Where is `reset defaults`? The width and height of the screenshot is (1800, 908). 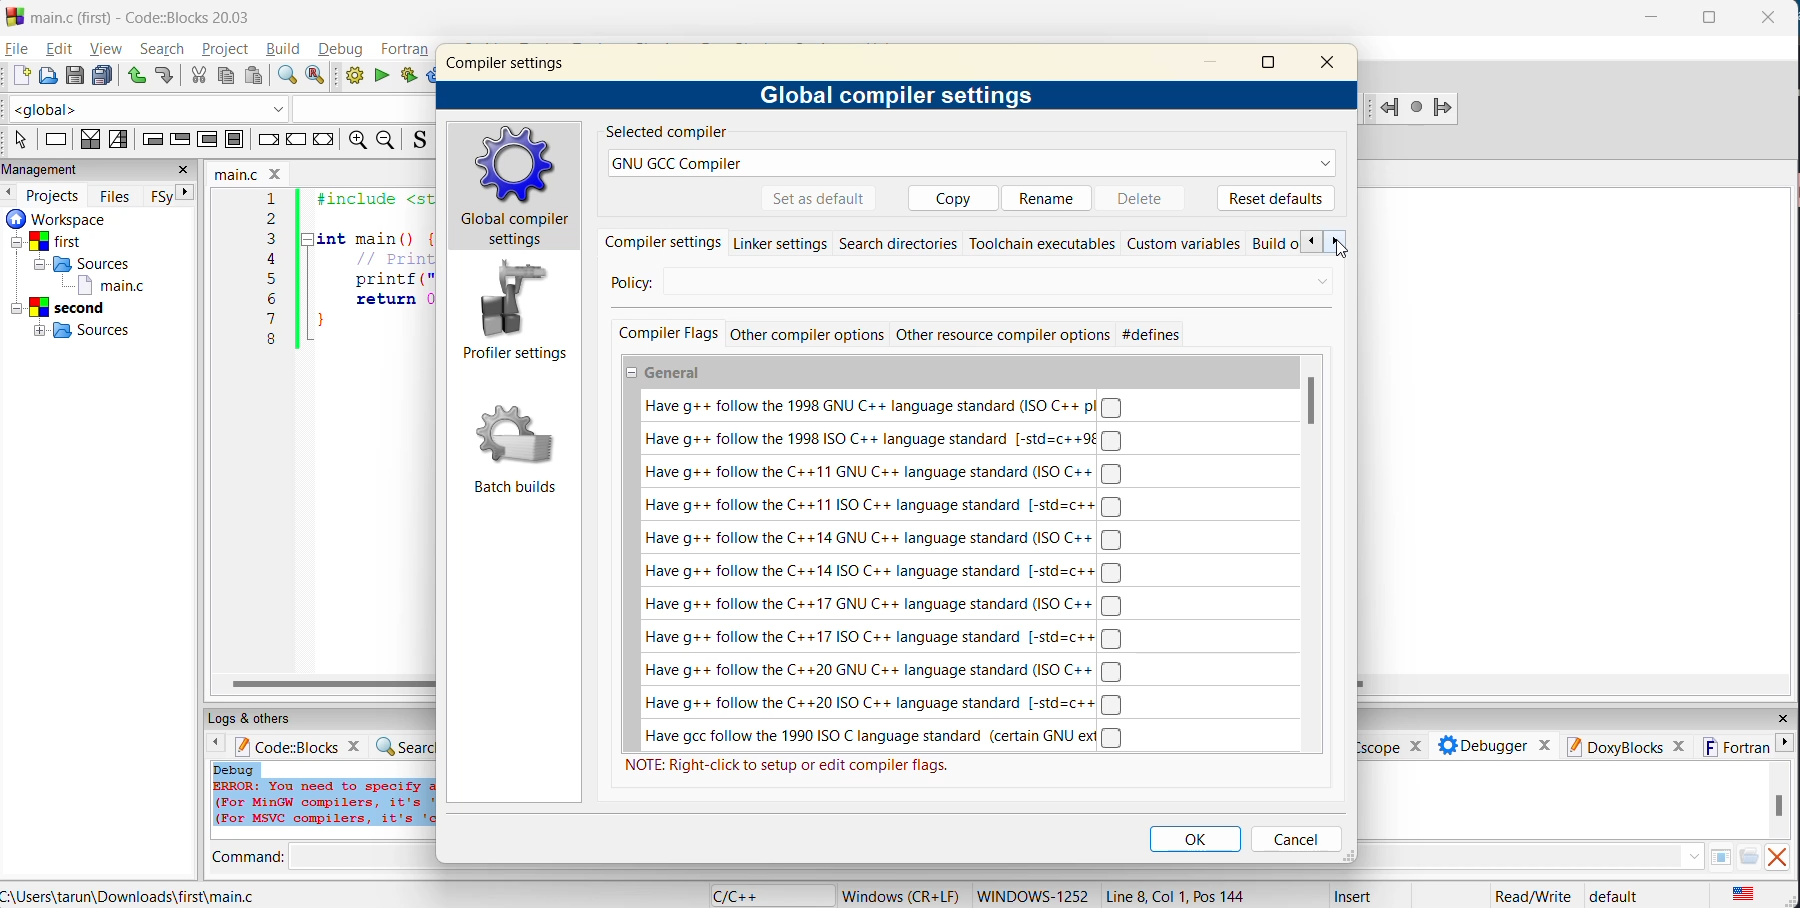
reset defaults is located at coordinates (1274, 199).